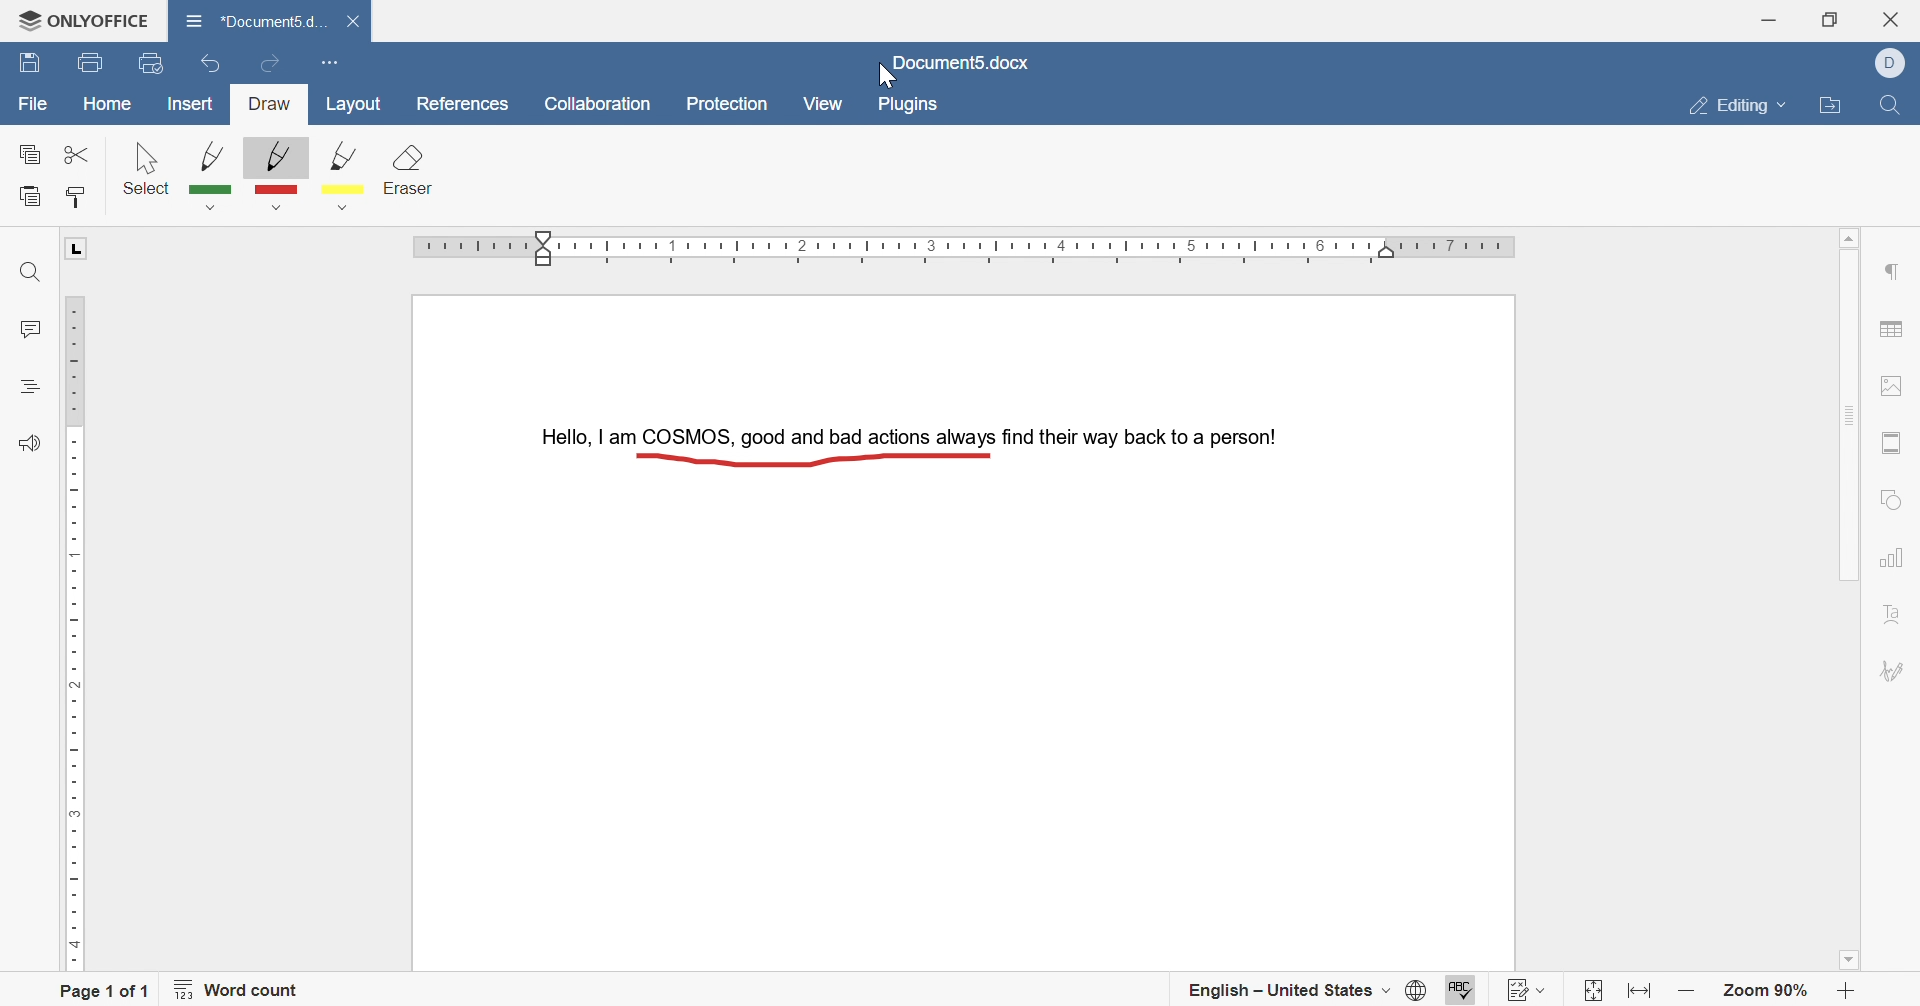 The image size is (1920, 1006). What do you see at coordinates (1891, 618) in the screenshot?
I see `text art settings` at bounding box center [1891, 618].